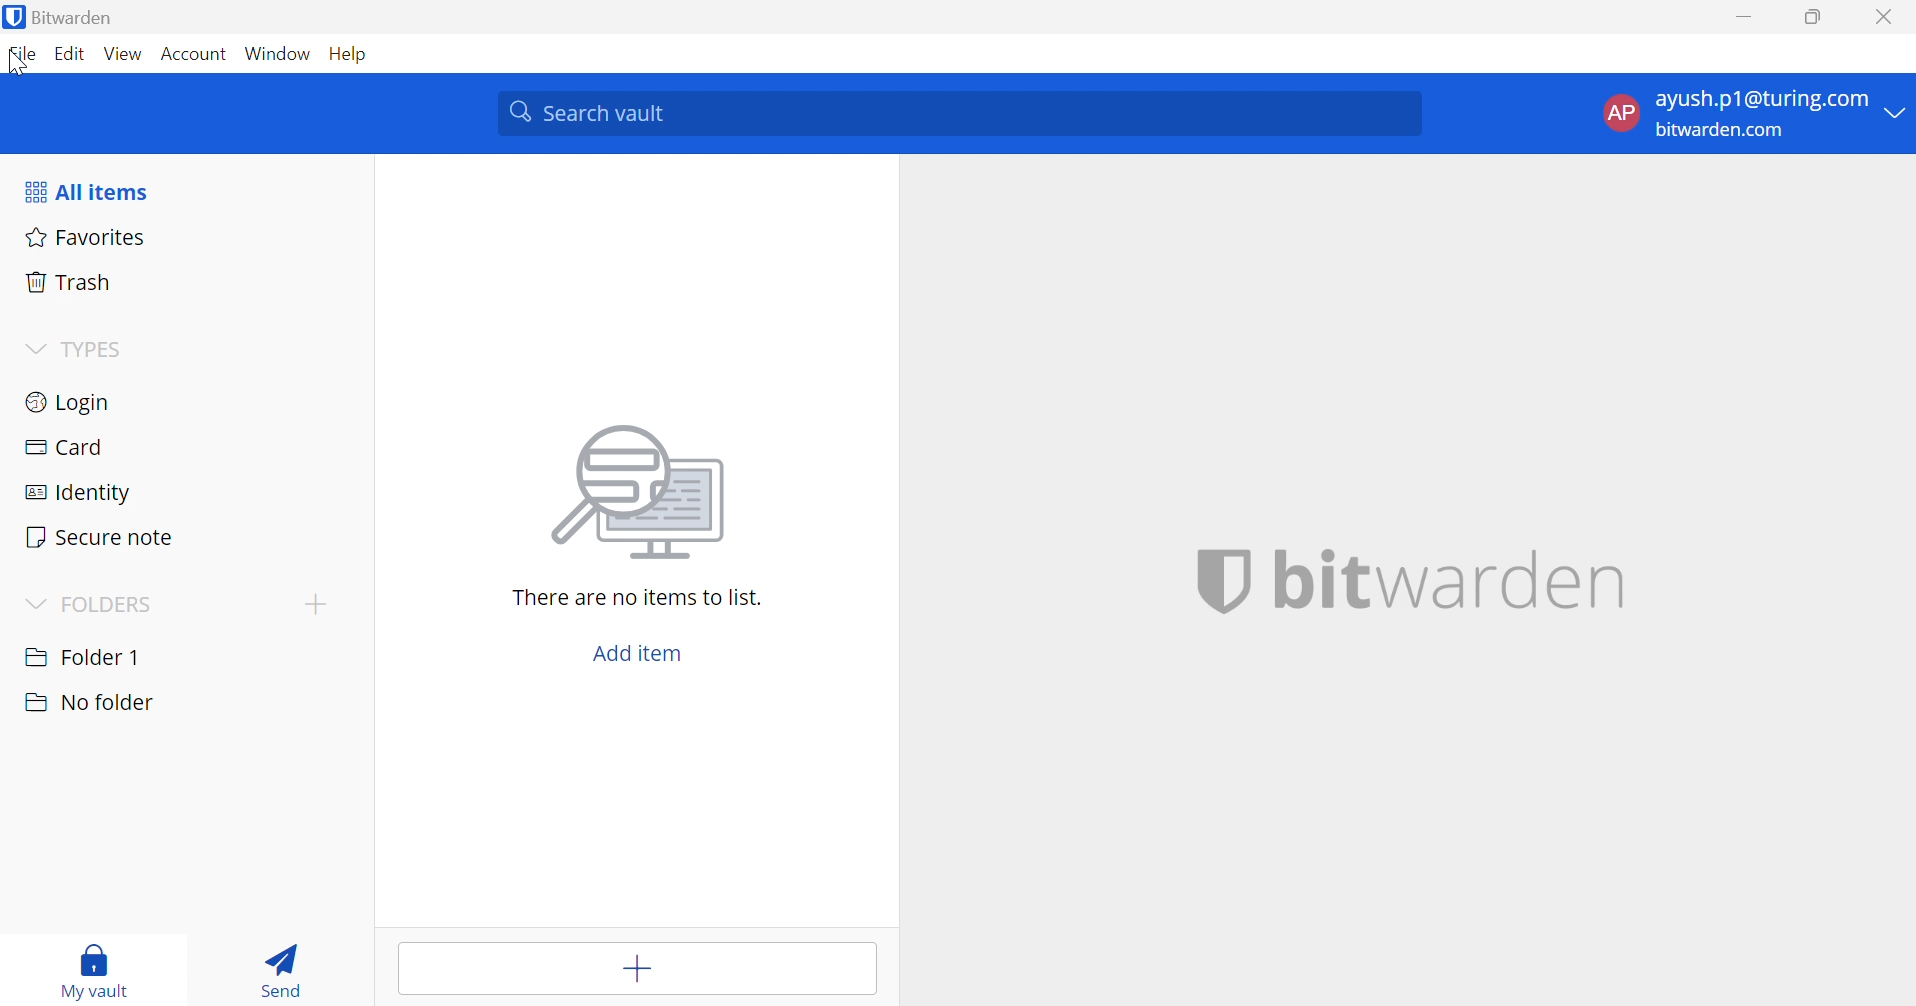 This screenshot has height=1006, width=1916. Describe the element at coordinates (635, 966) in the screenshot. I see `Add item` at that location.